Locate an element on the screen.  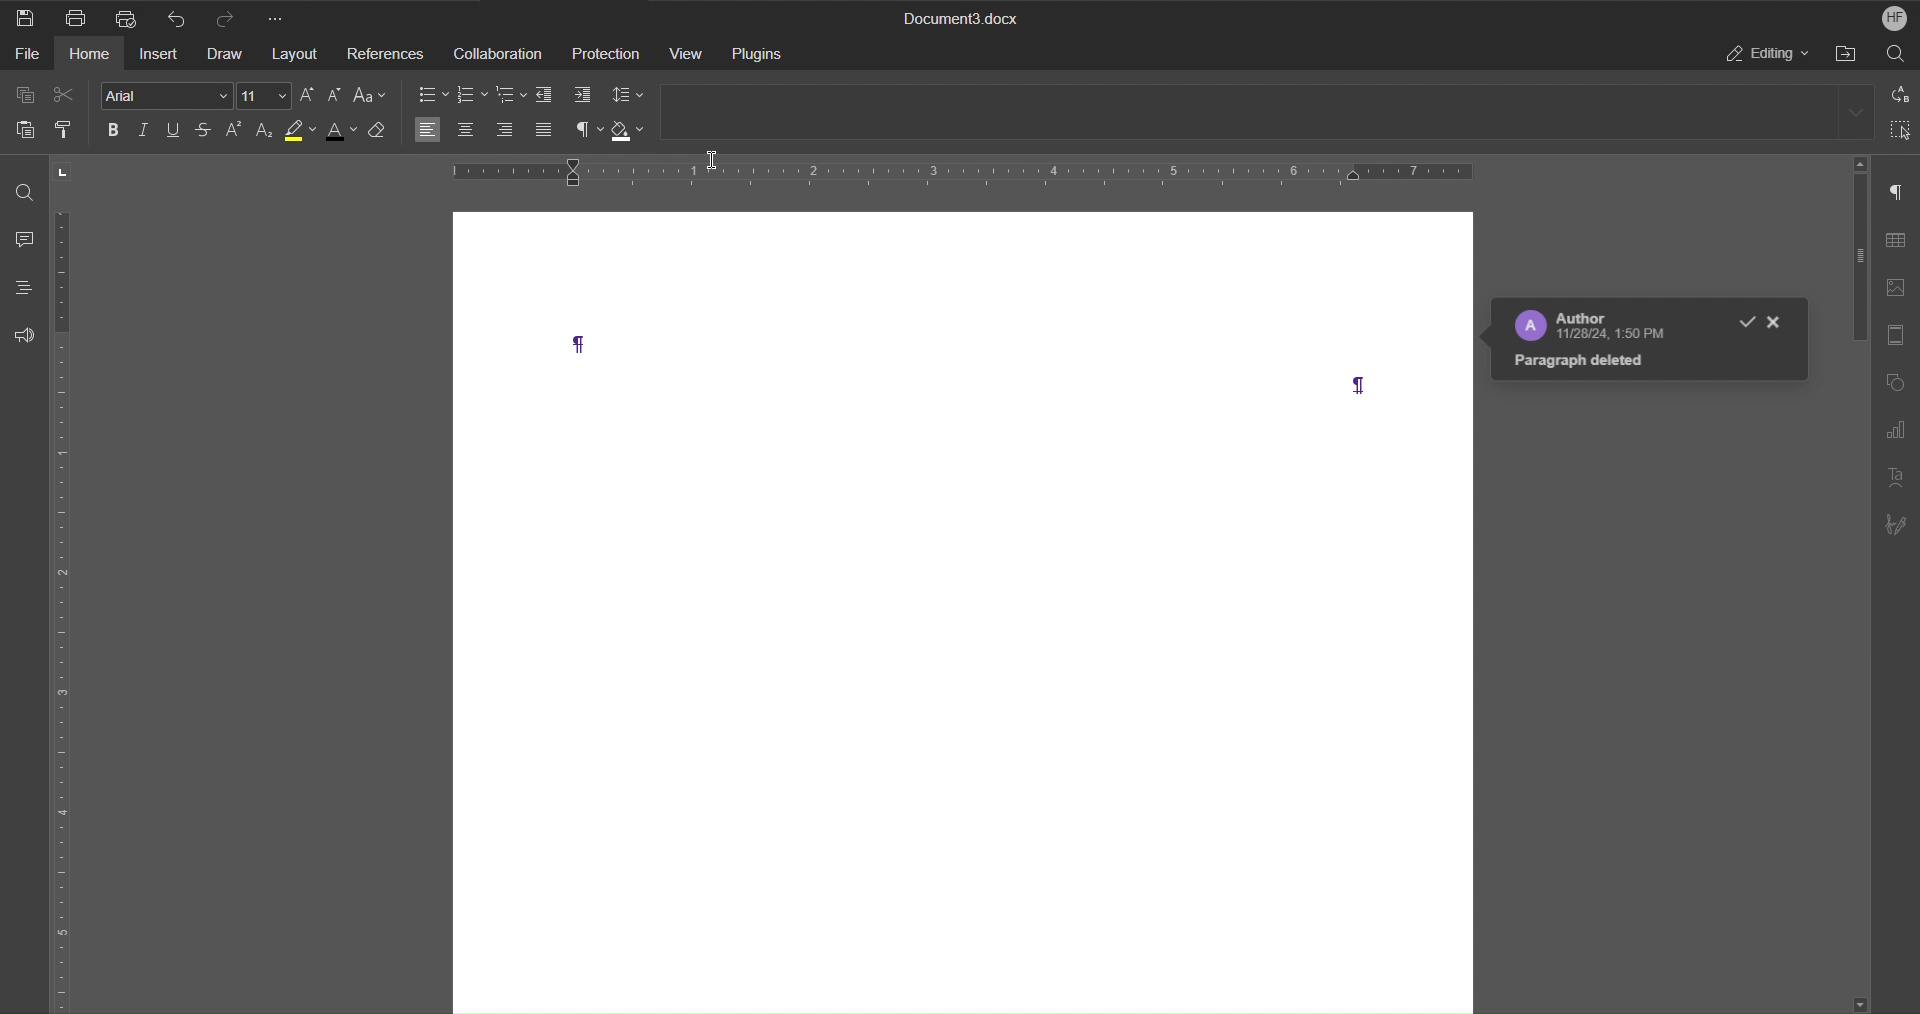
Nonprinting characters is located at coordinates (590, 129).